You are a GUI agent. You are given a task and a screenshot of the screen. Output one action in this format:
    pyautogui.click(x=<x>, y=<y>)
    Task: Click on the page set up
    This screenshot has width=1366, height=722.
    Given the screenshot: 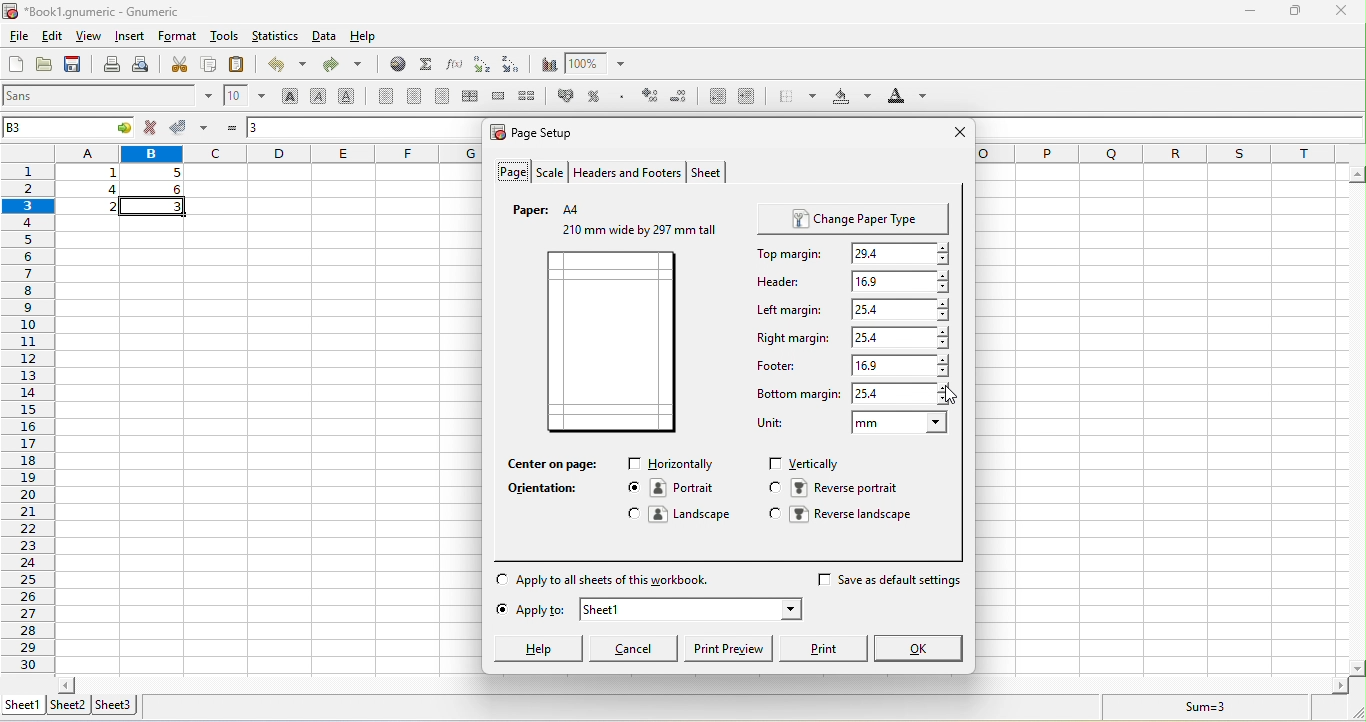 What is the action you would take?
    pyautogui.click(x=540, y=130)
    